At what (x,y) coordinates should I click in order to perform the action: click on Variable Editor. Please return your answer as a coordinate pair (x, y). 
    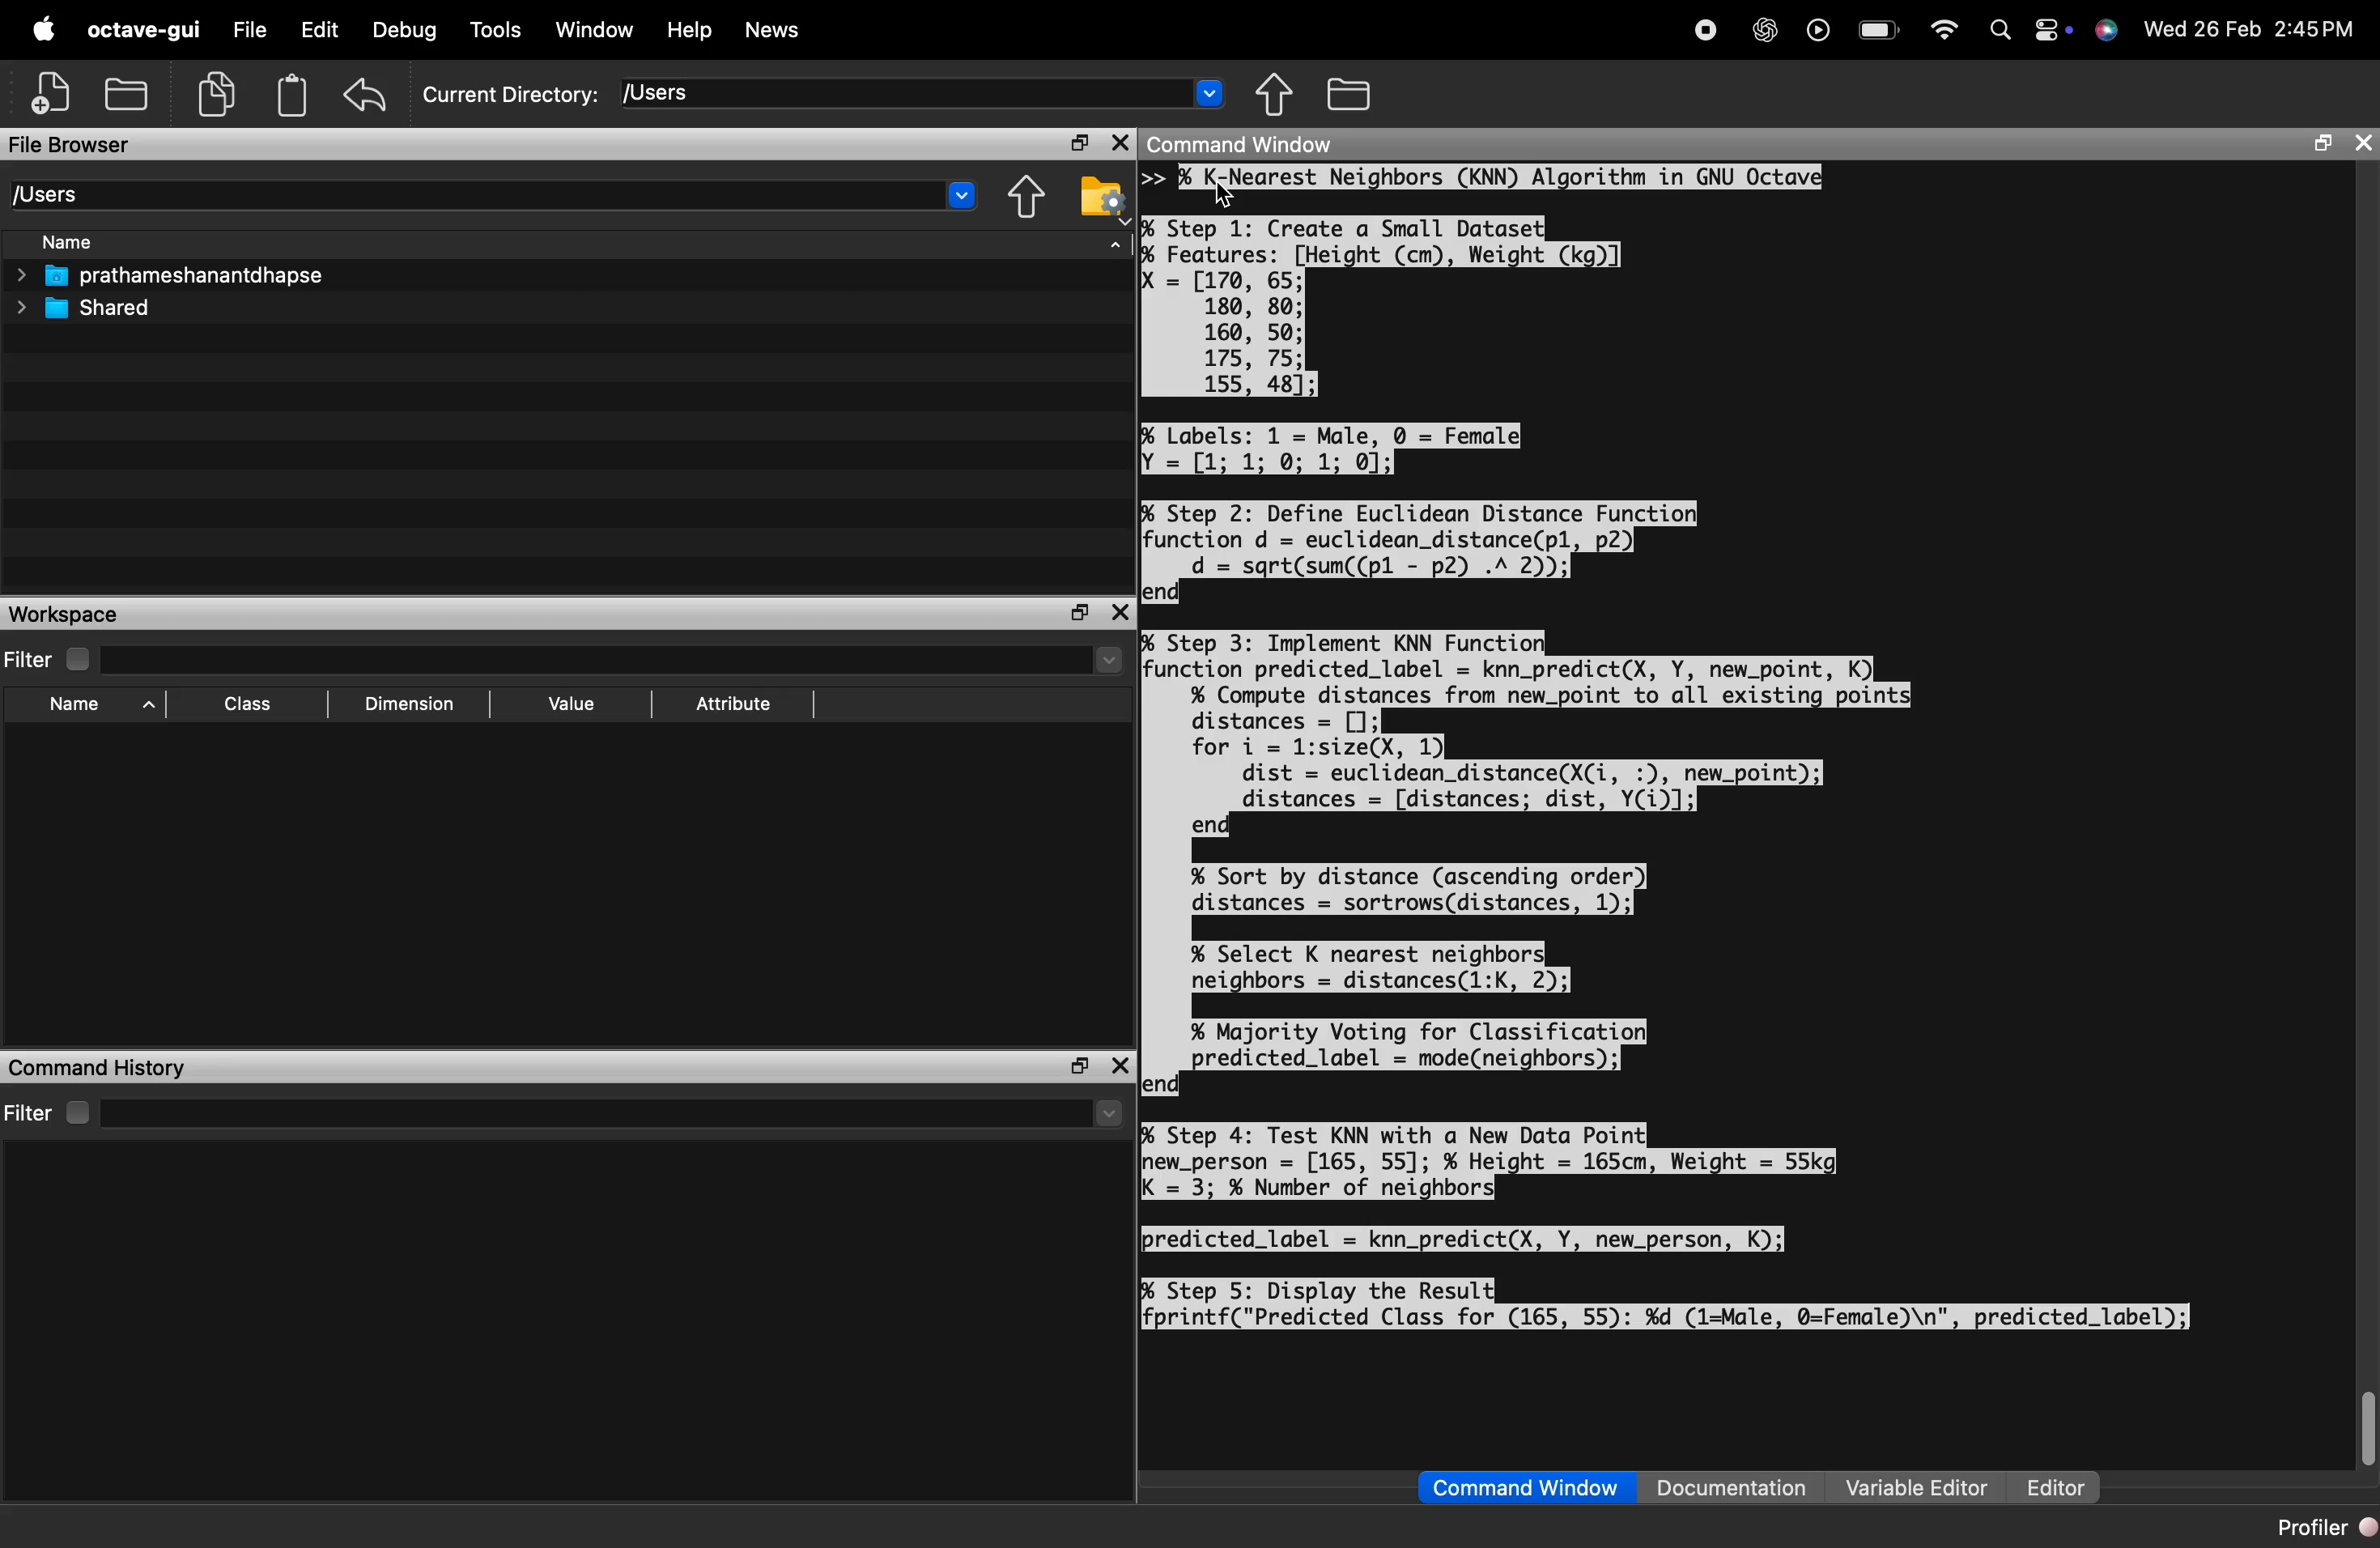
    Looking at the image, I should click on (1906, 1478).